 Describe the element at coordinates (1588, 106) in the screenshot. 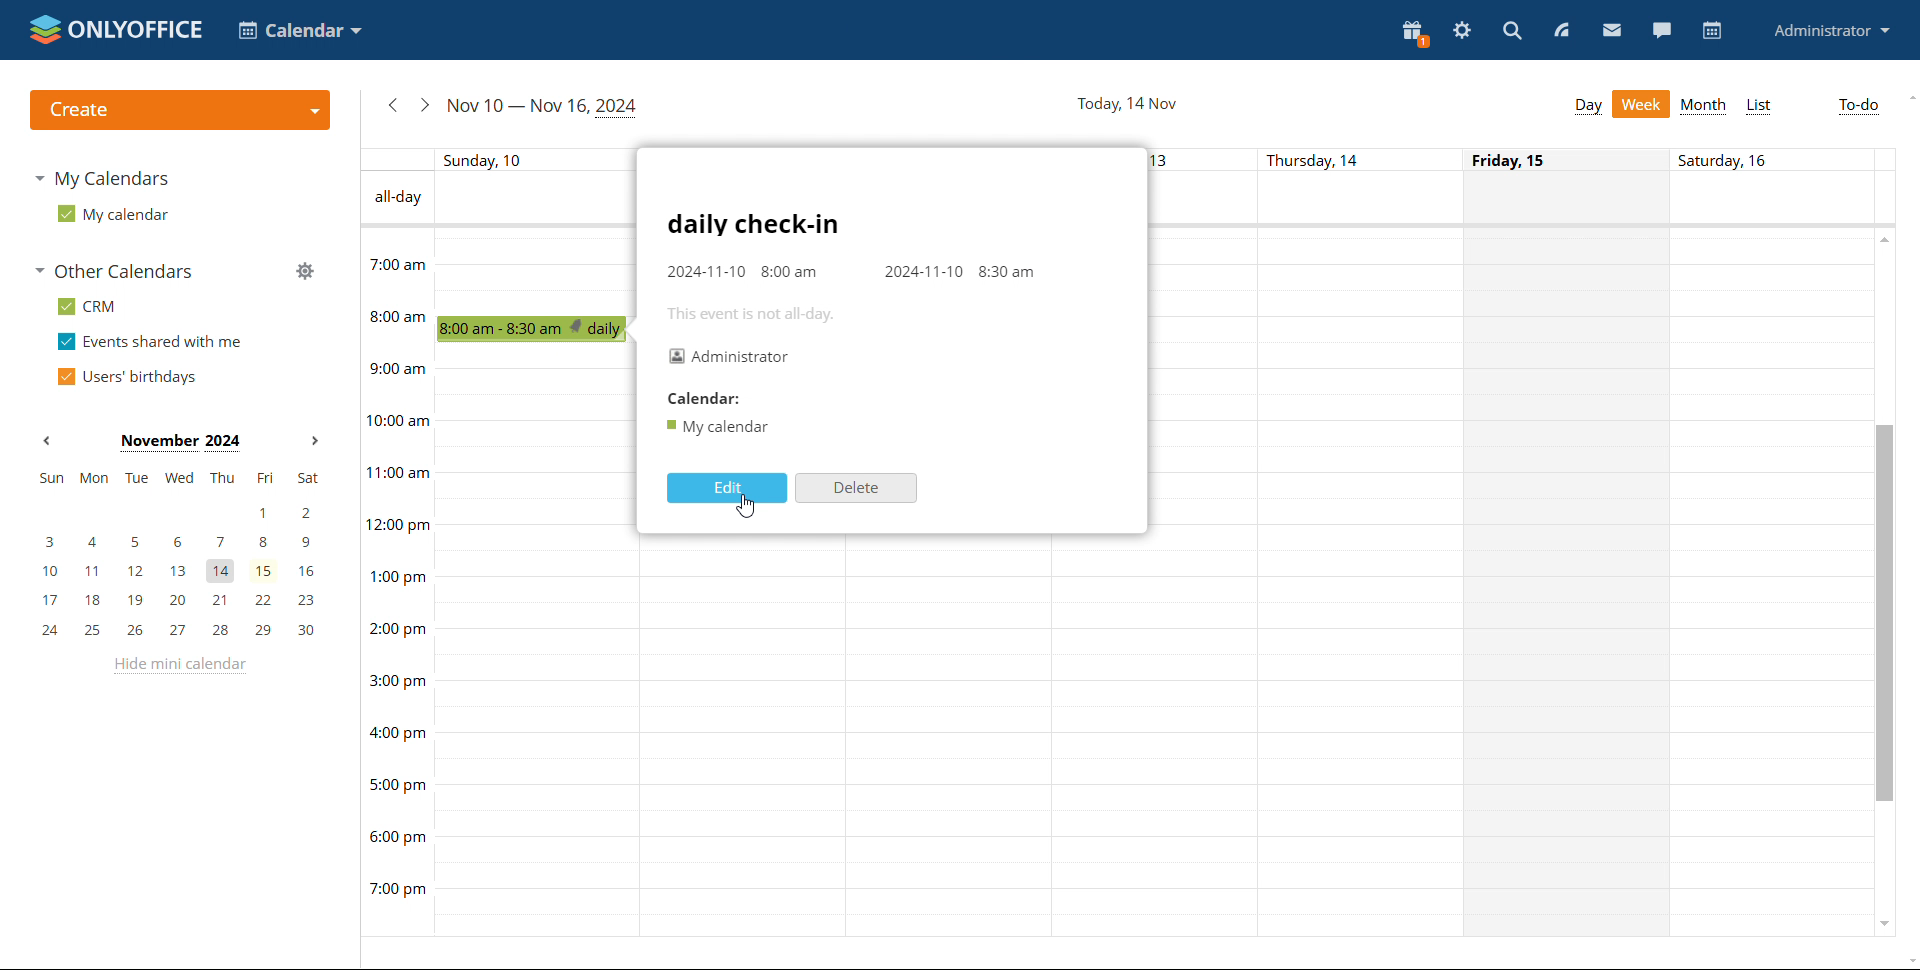

I see `day view` at that location.